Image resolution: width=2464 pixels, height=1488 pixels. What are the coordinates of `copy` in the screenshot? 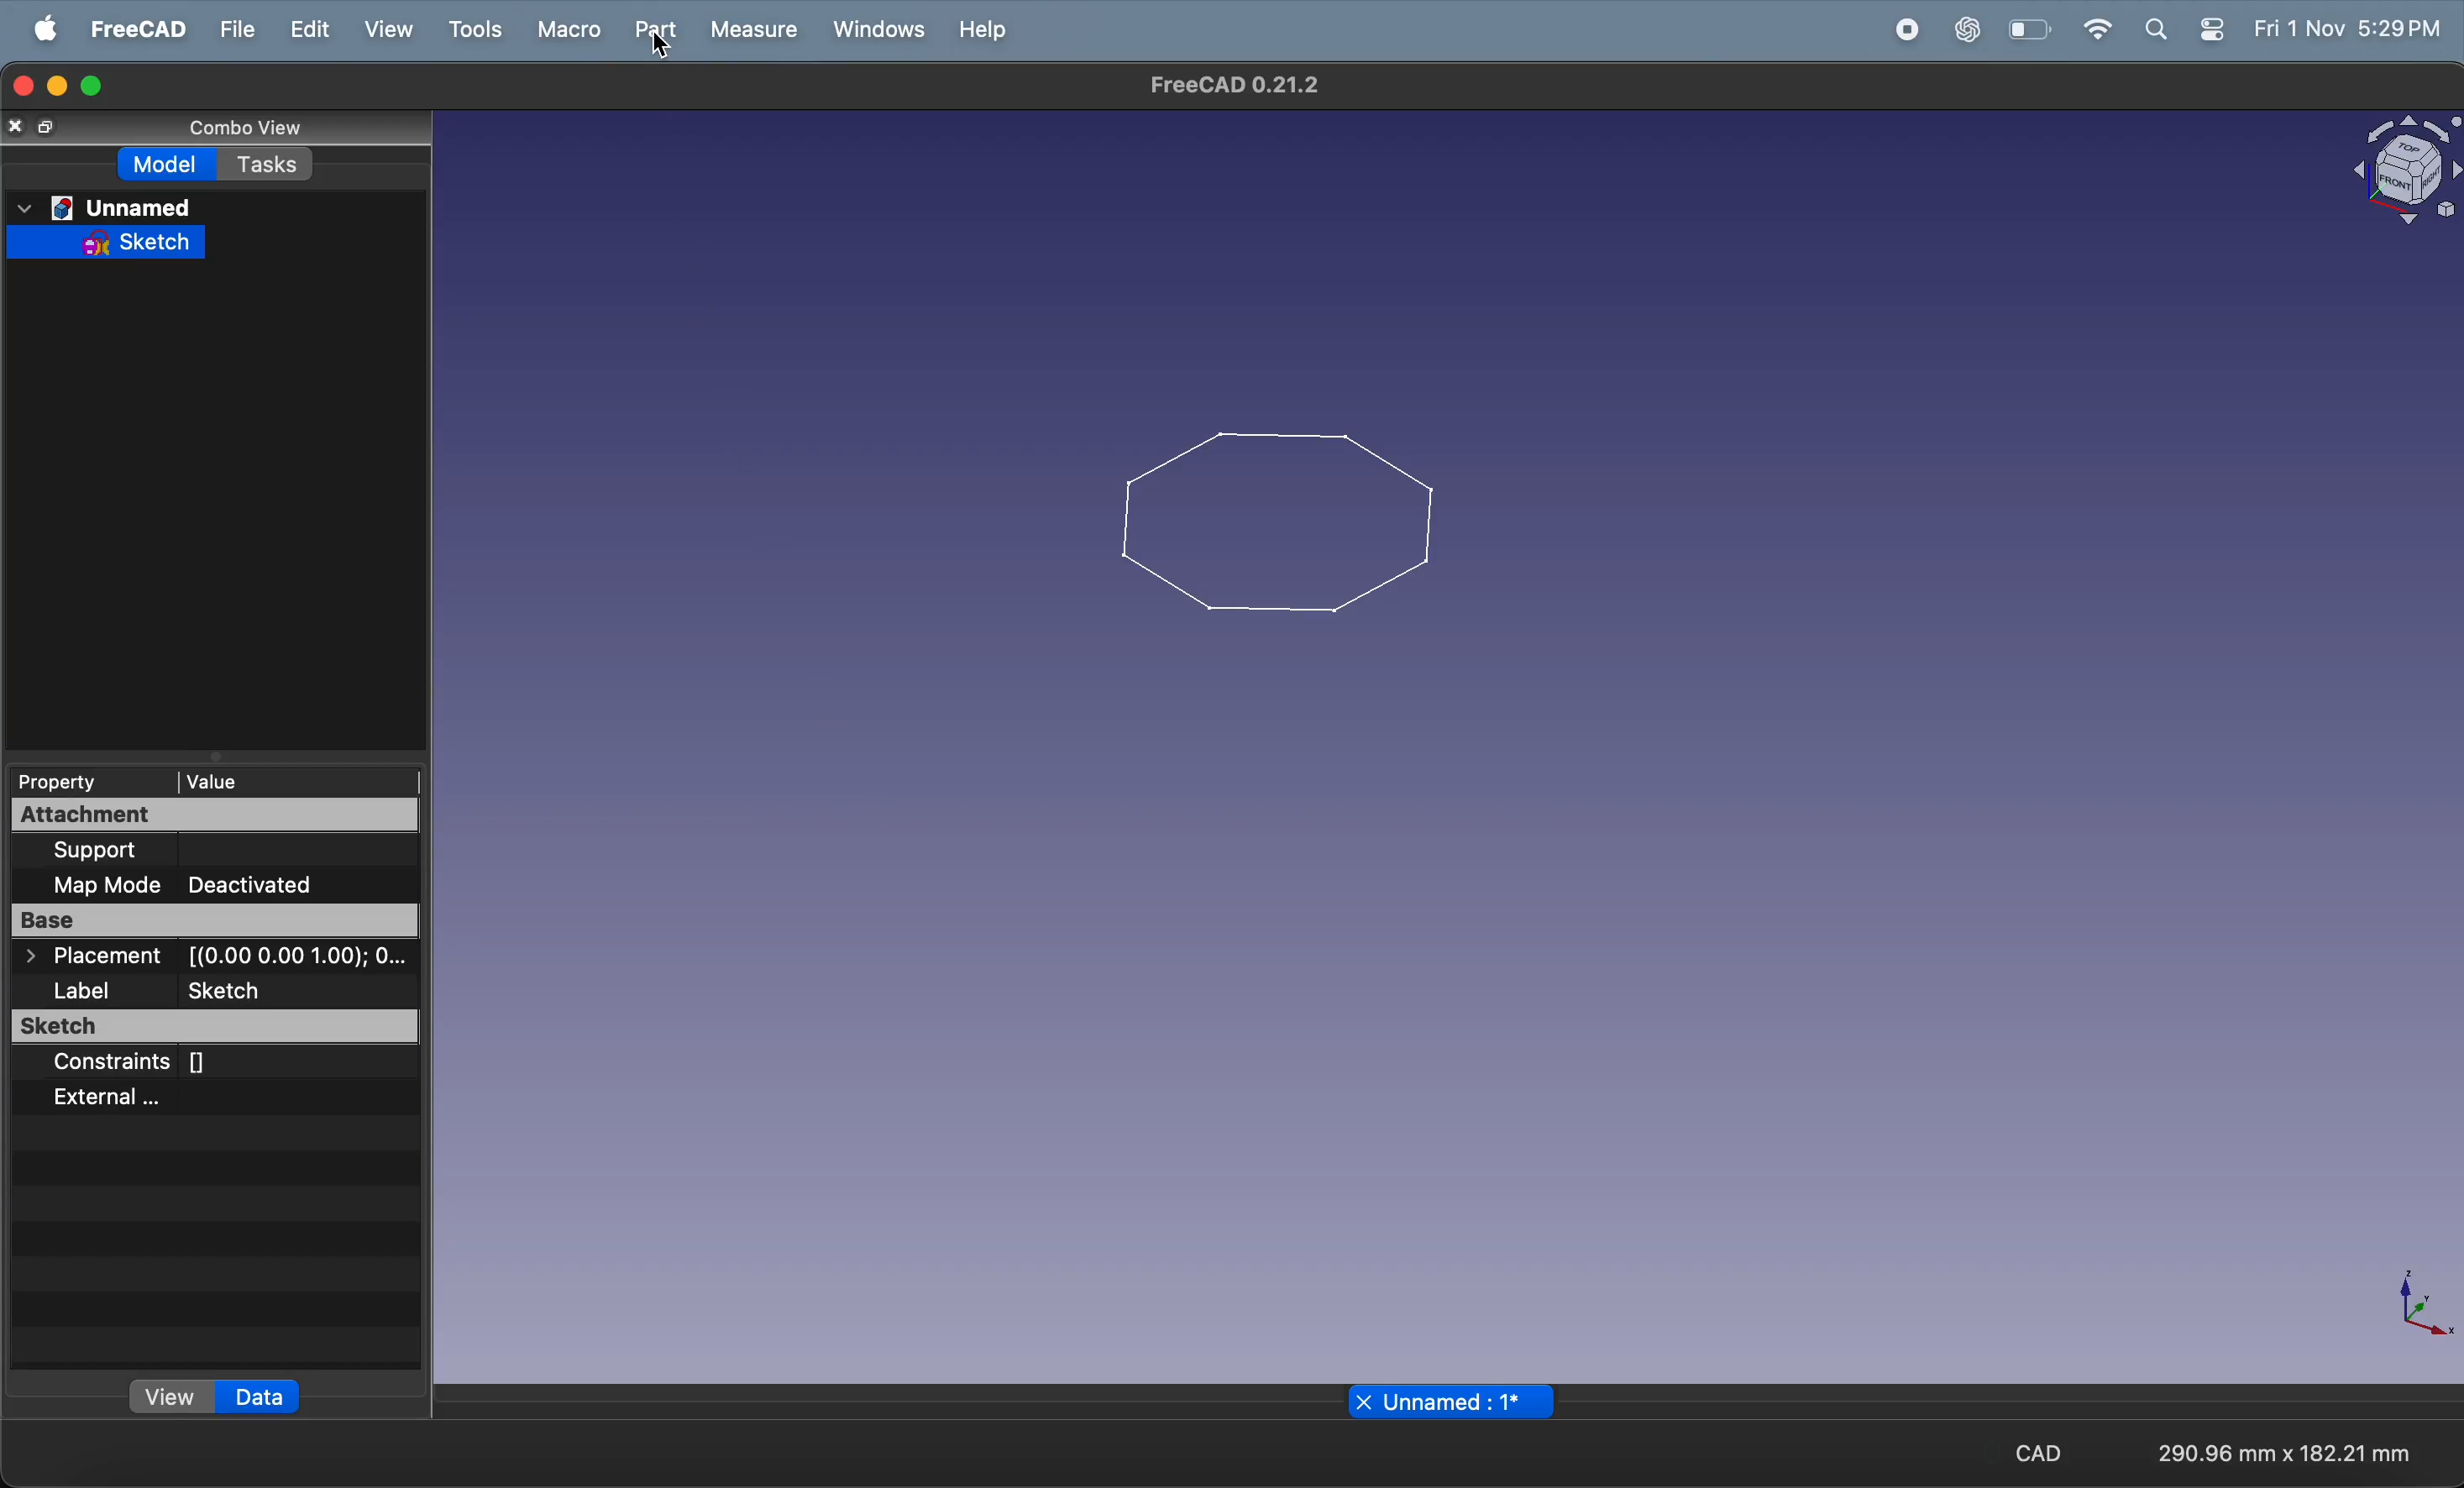 It's located at (34, 129).